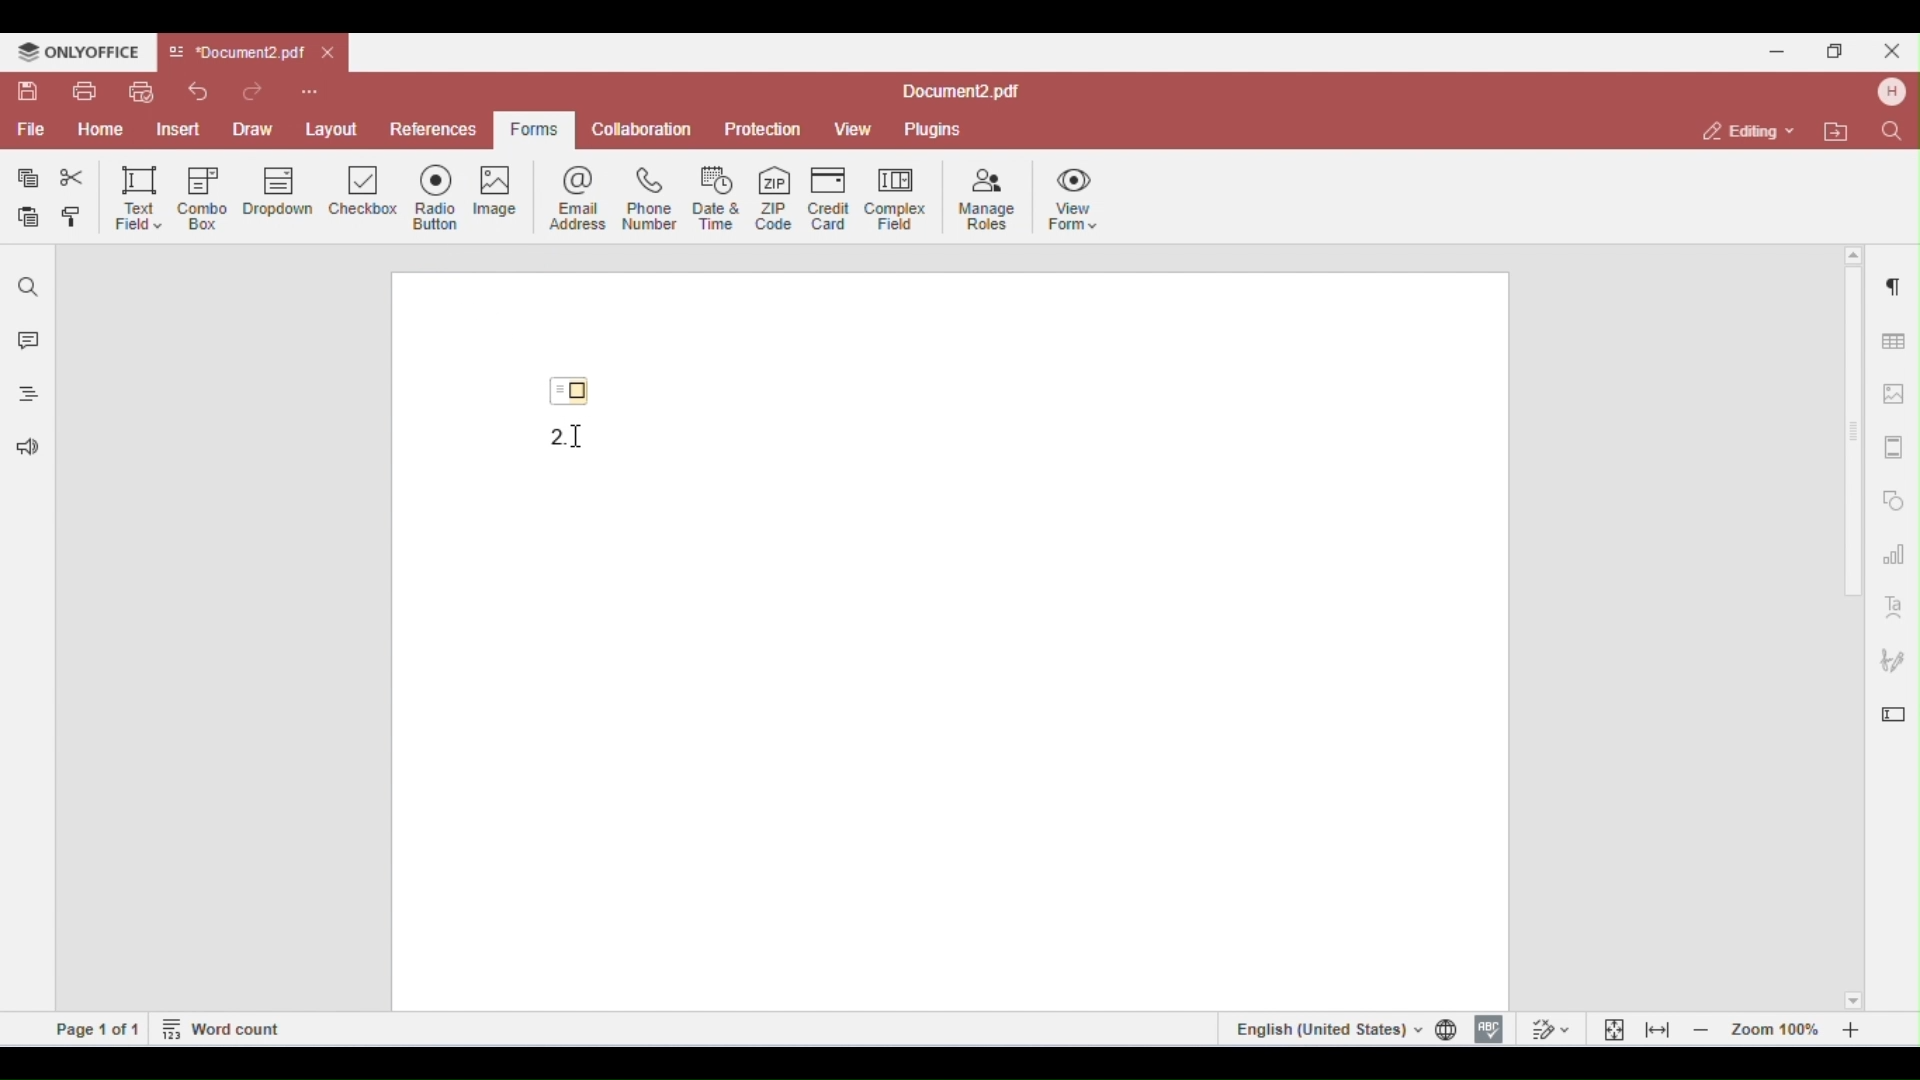 Image resolution: width=1920 pixels, height=1080 pixels. I want to click on headings, so click(23, 397).